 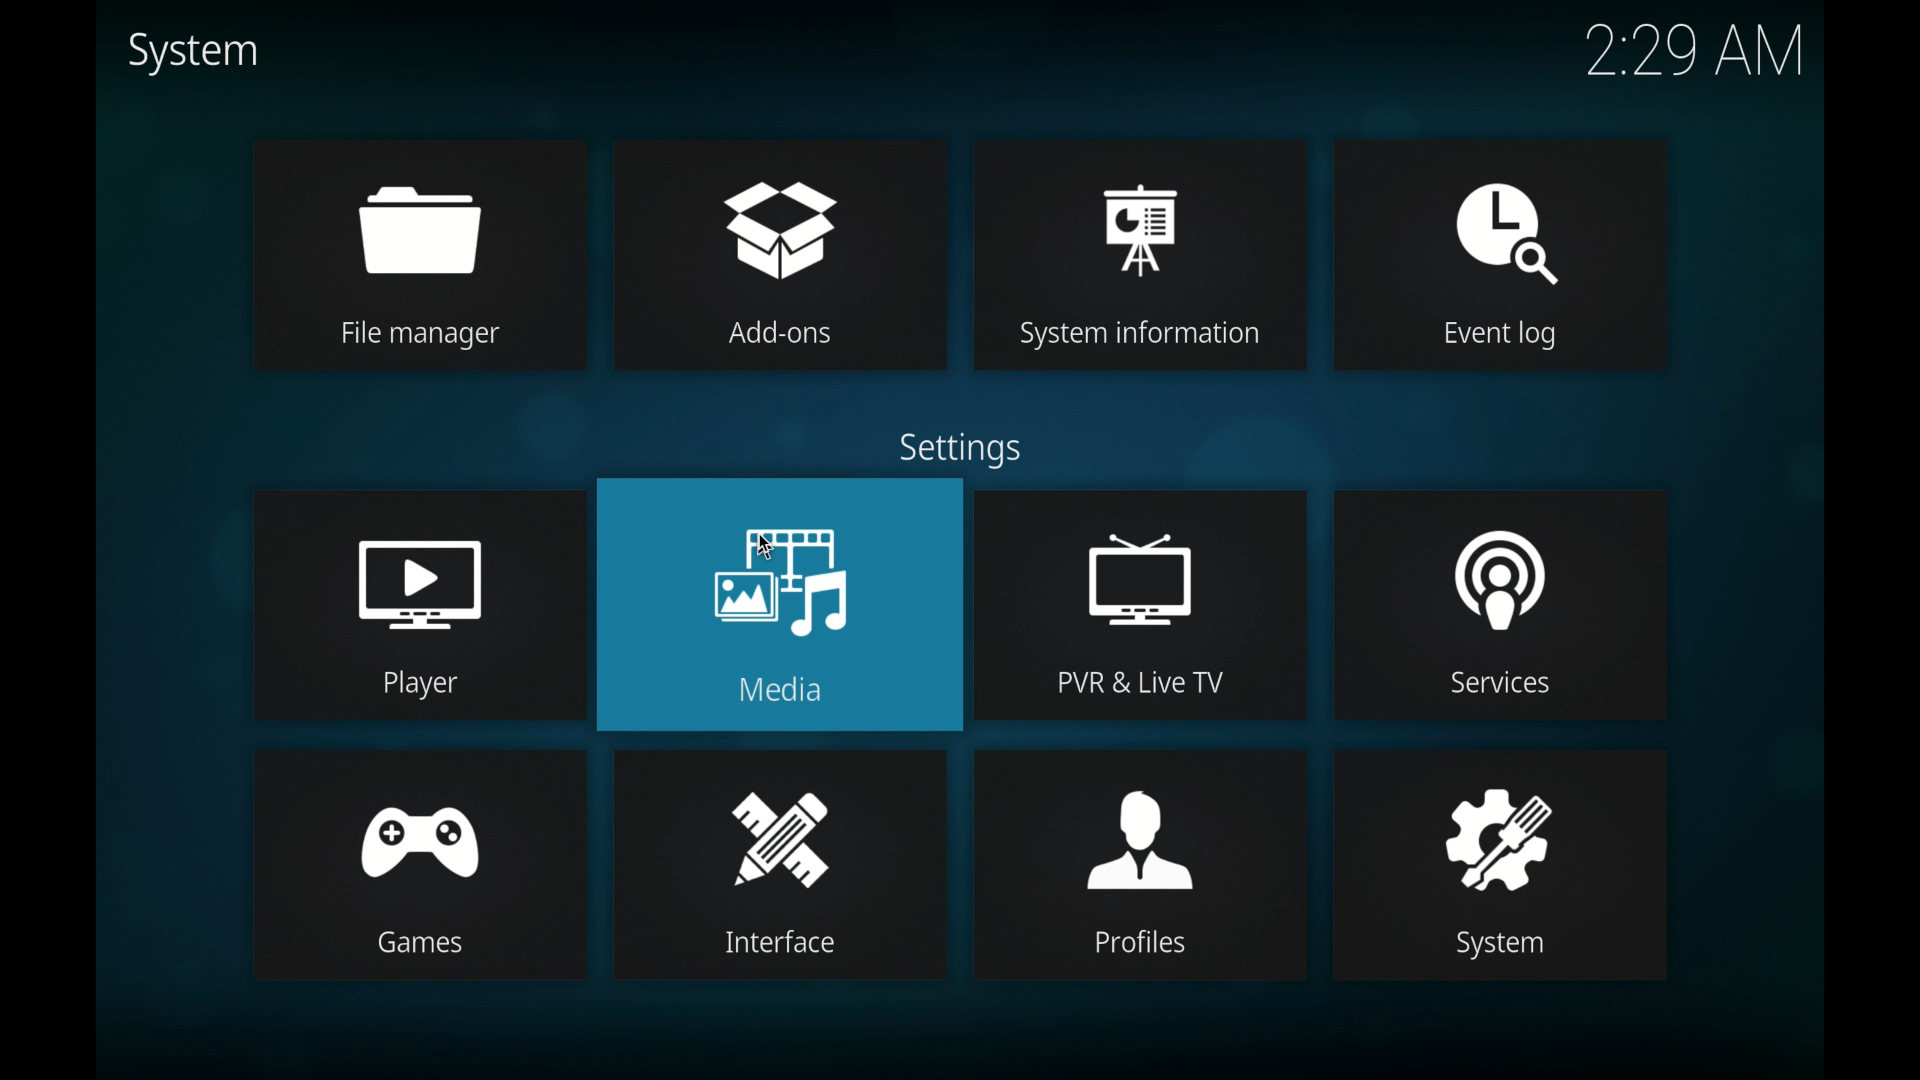 What do you see at coordinates (1138, 209) in the screenshot?
I see `system information` at bounding box center [1138, 209].